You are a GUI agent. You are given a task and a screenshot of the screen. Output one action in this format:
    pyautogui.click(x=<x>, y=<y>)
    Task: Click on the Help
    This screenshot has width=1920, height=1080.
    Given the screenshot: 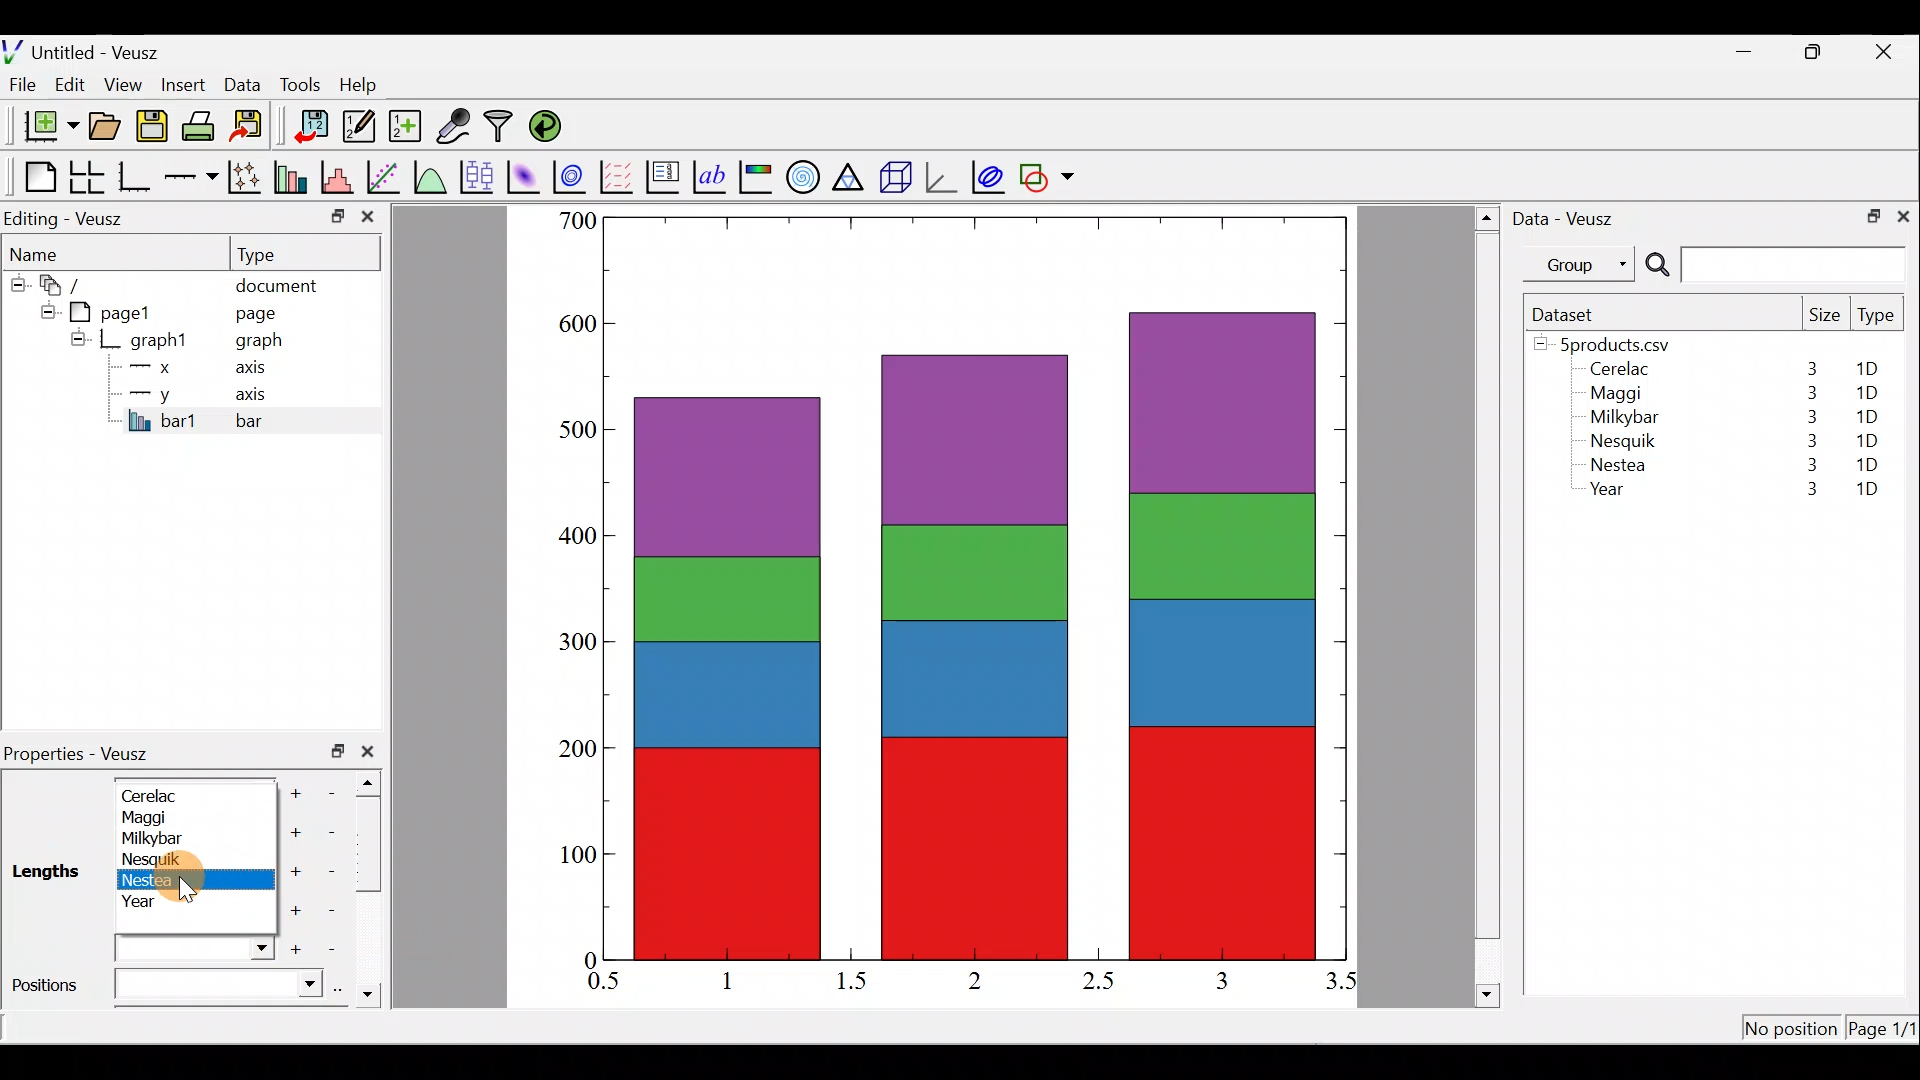 What is the action you would take?
    pyautogui.click(x=370, y=85)
    